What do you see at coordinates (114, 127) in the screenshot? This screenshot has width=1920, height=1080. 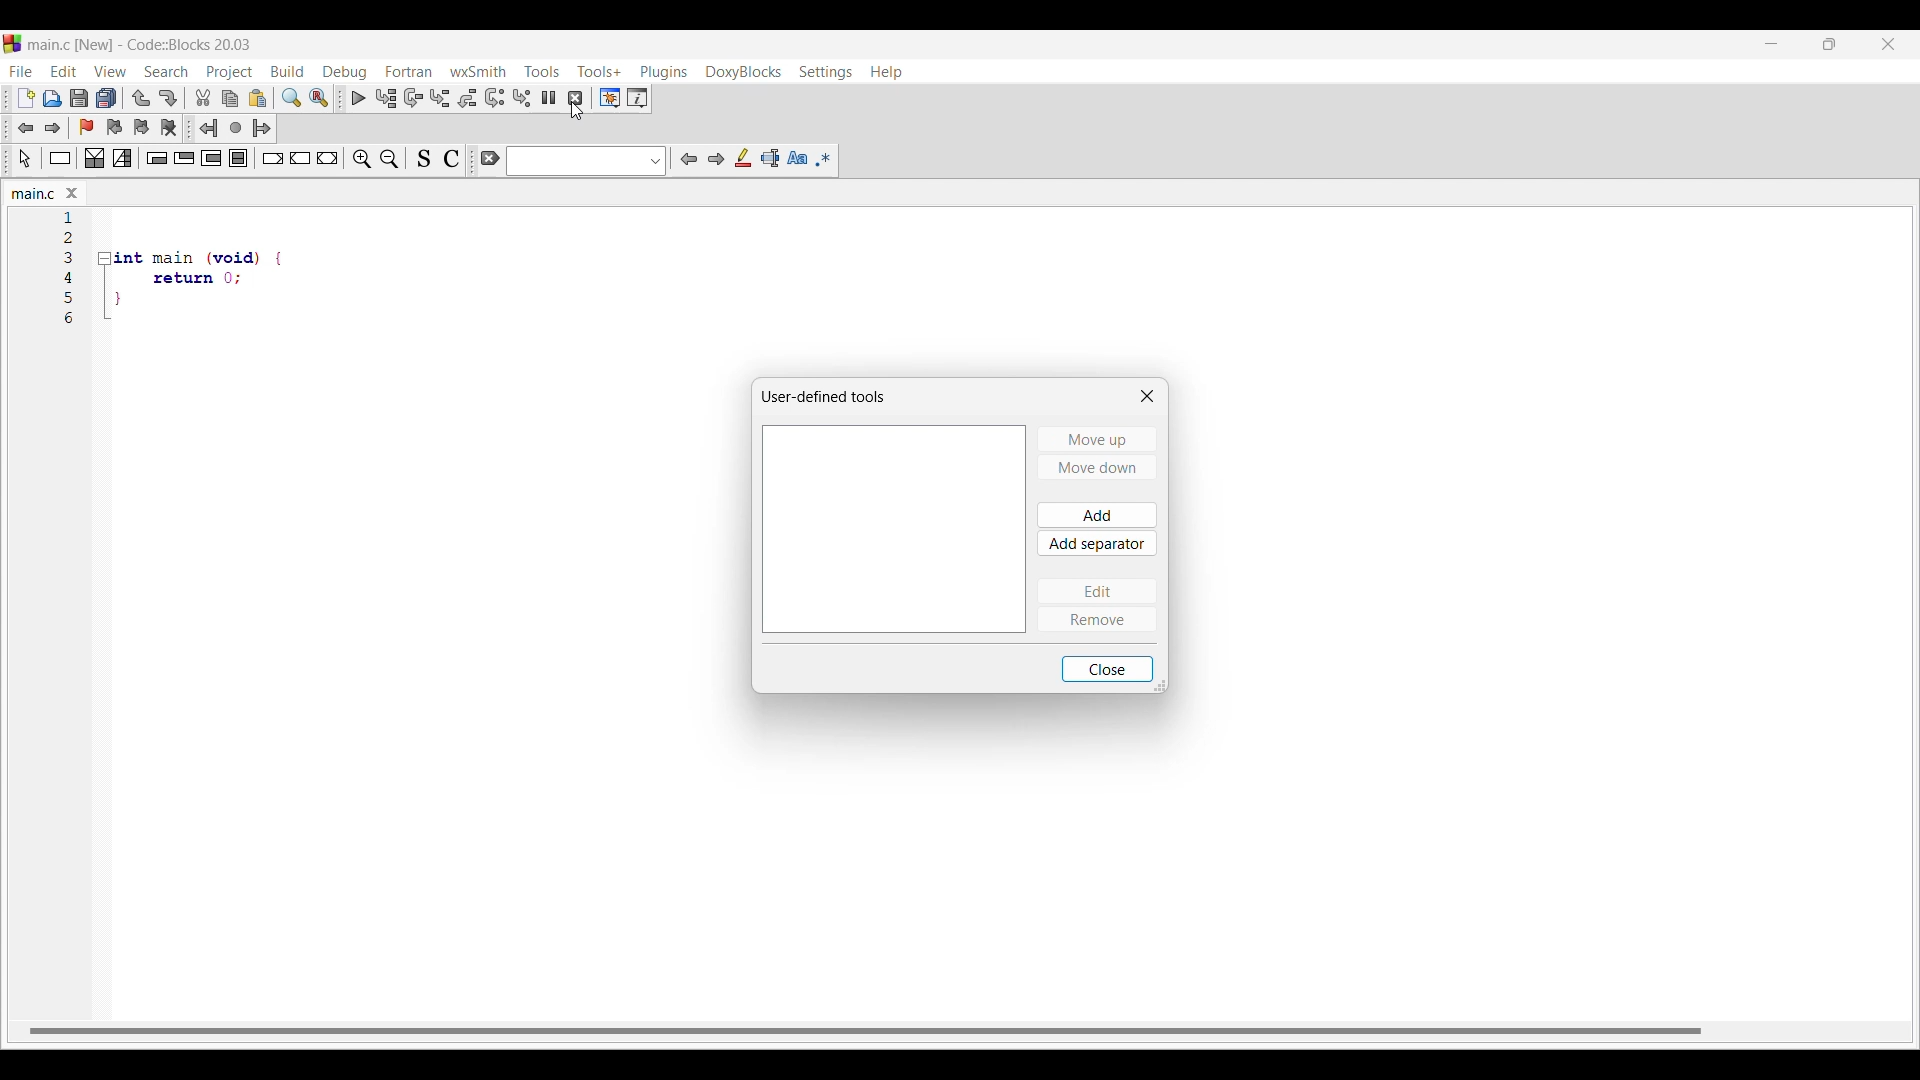 I see `Previous bookmark` at bounding box center [114, 127].